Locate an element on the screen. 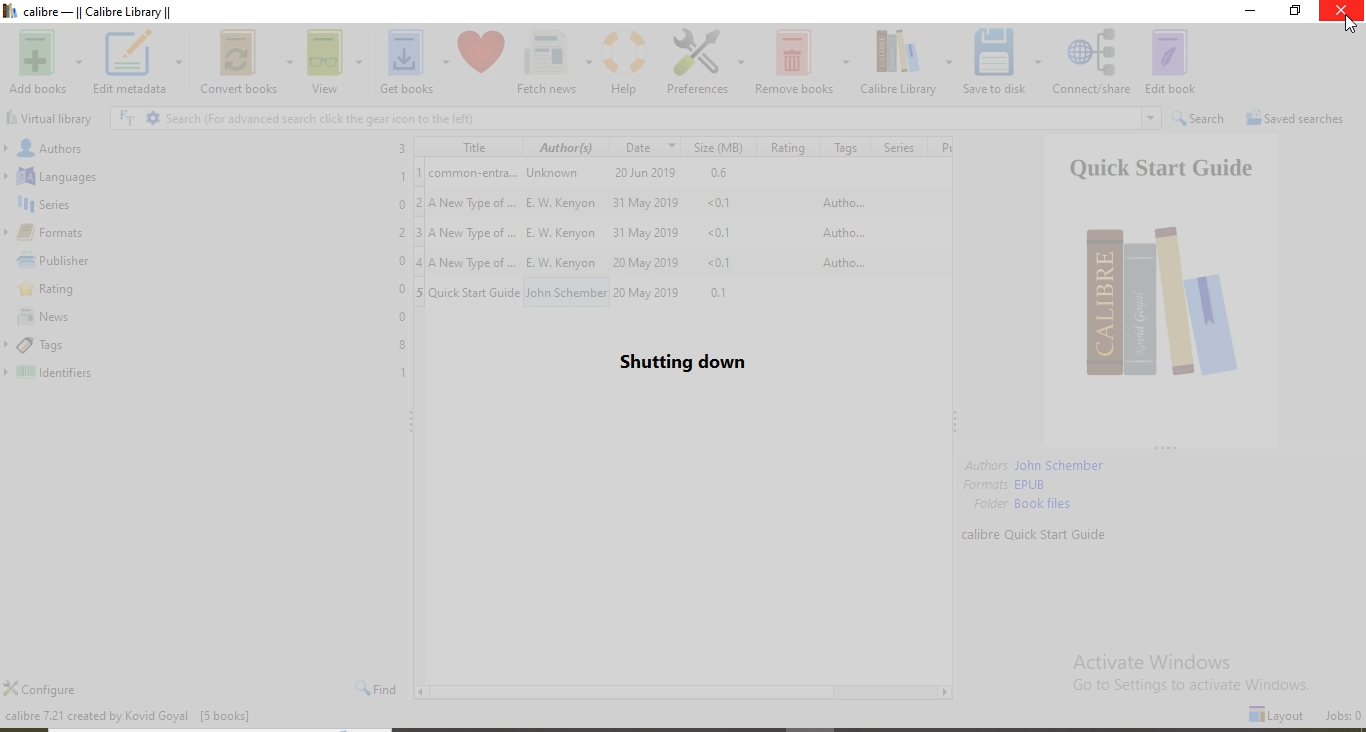 The height and width of the screenshot is (732, 1366). Series is located at coordinates (206, 204).